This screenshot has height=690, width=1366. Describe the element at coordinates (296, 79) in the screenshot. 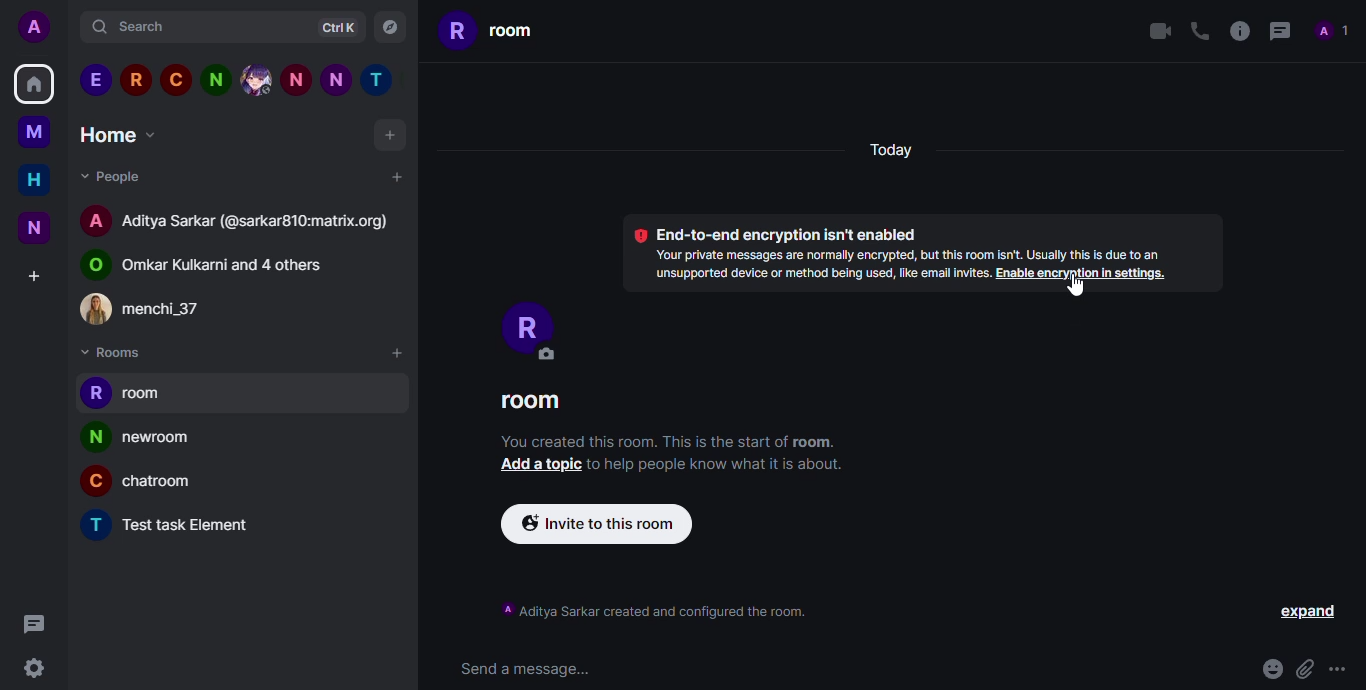

I see `people 6` at that location.